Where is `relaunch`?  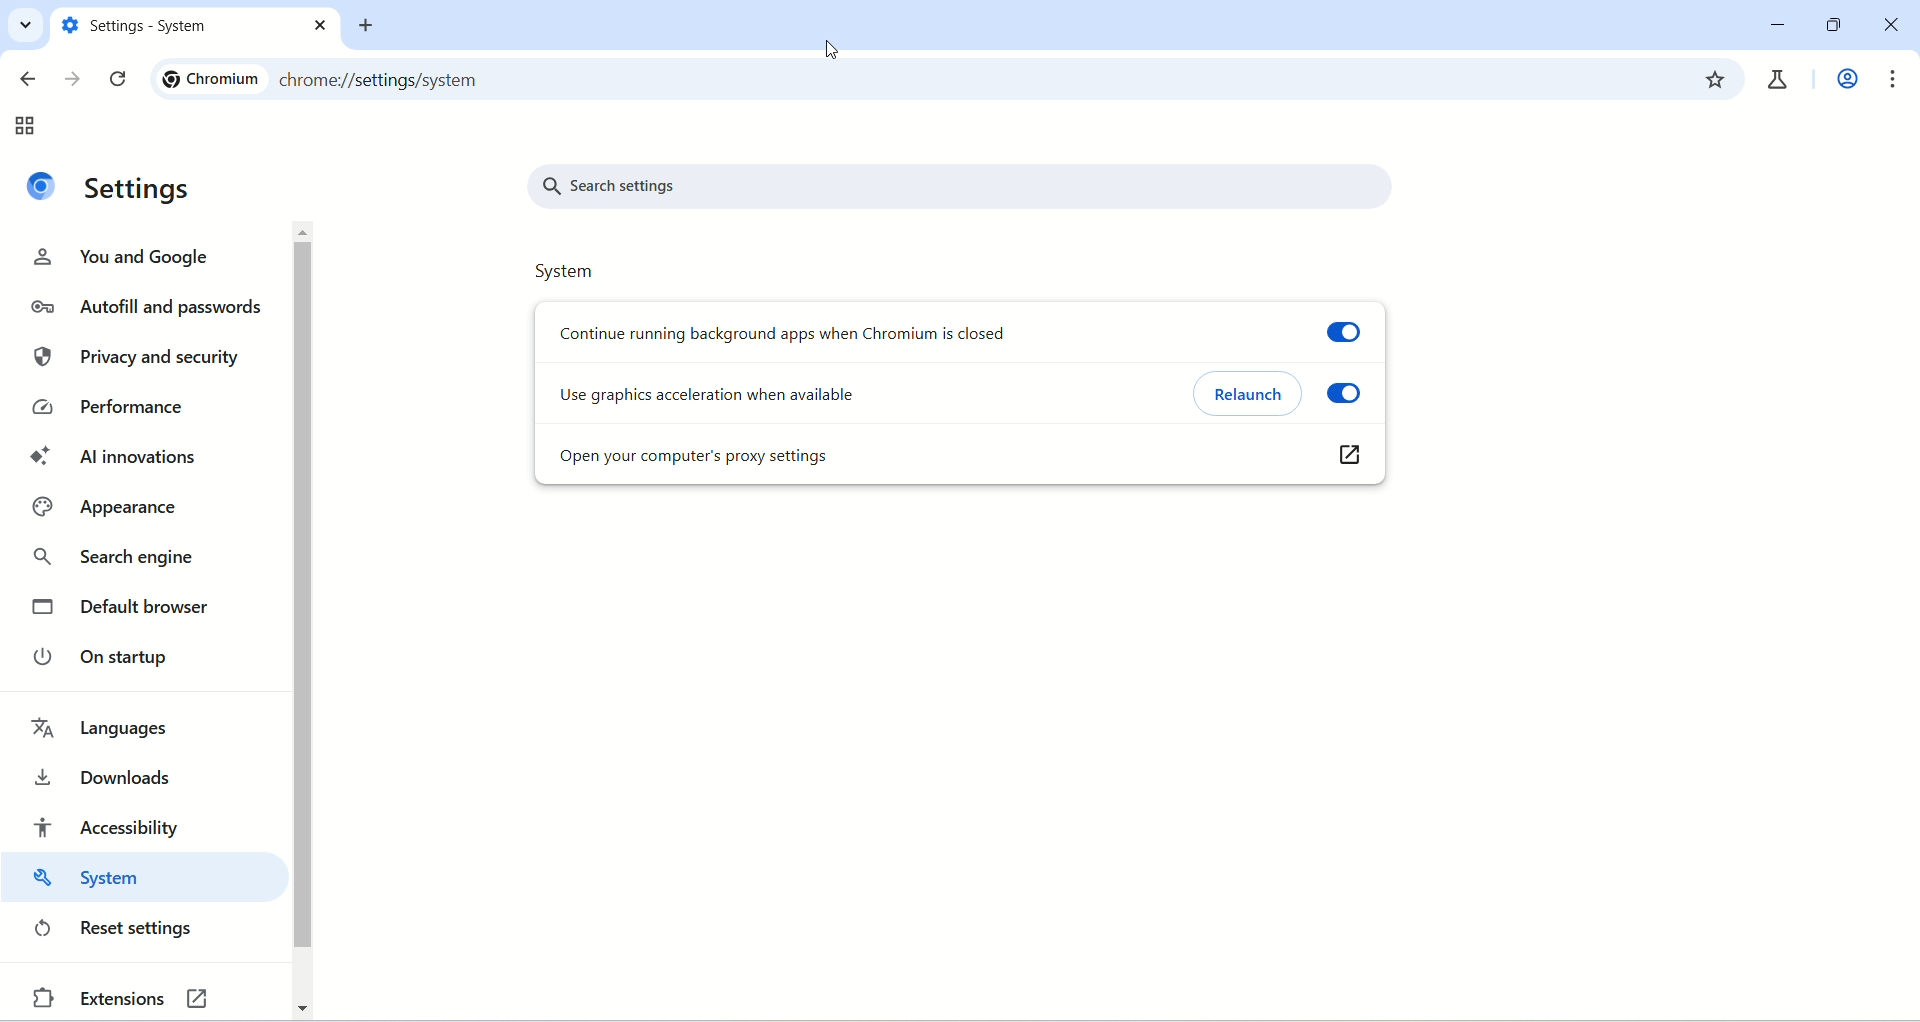 relaunch is located at coordinates (1249, 394).